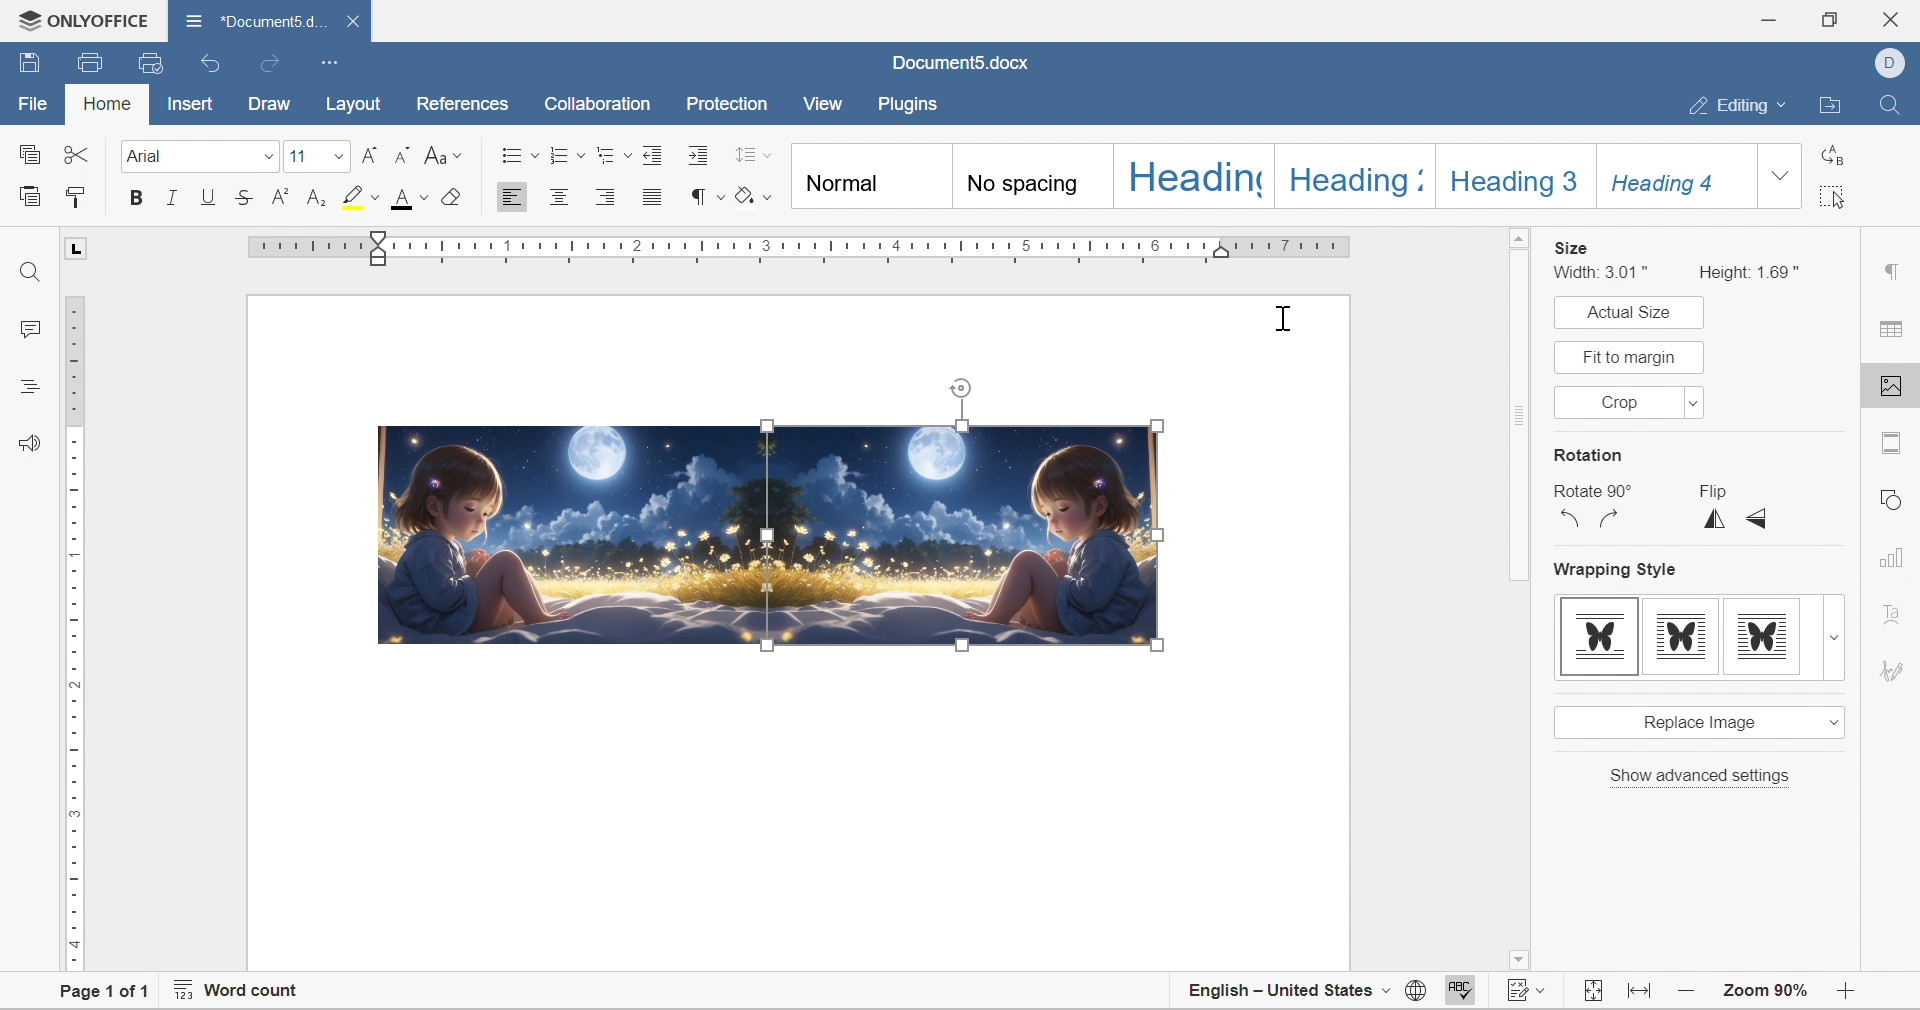 This screenshot has width=1920, height=1010. I want to click on drop down, so click(1835, 638).